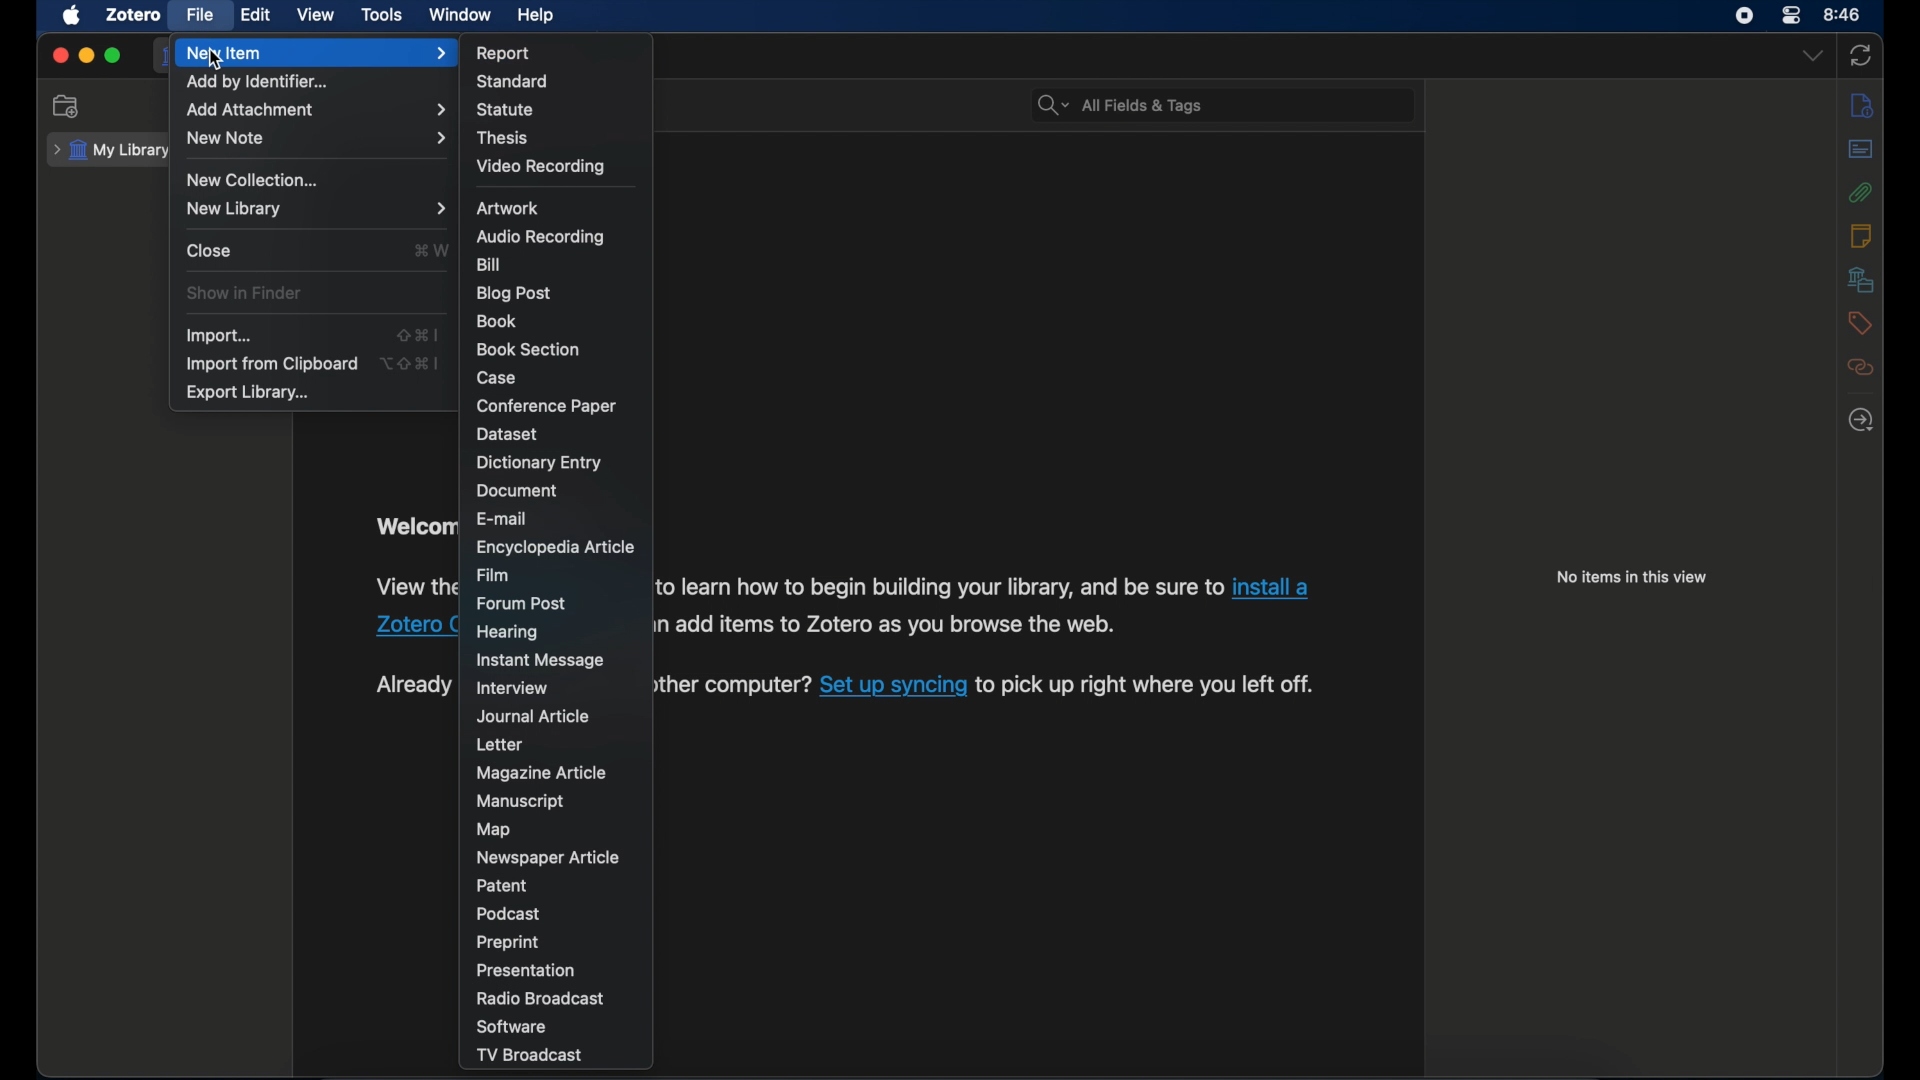  Describe the element at coordinates (107, 150) in the screenshot. I see `my library` at that location.